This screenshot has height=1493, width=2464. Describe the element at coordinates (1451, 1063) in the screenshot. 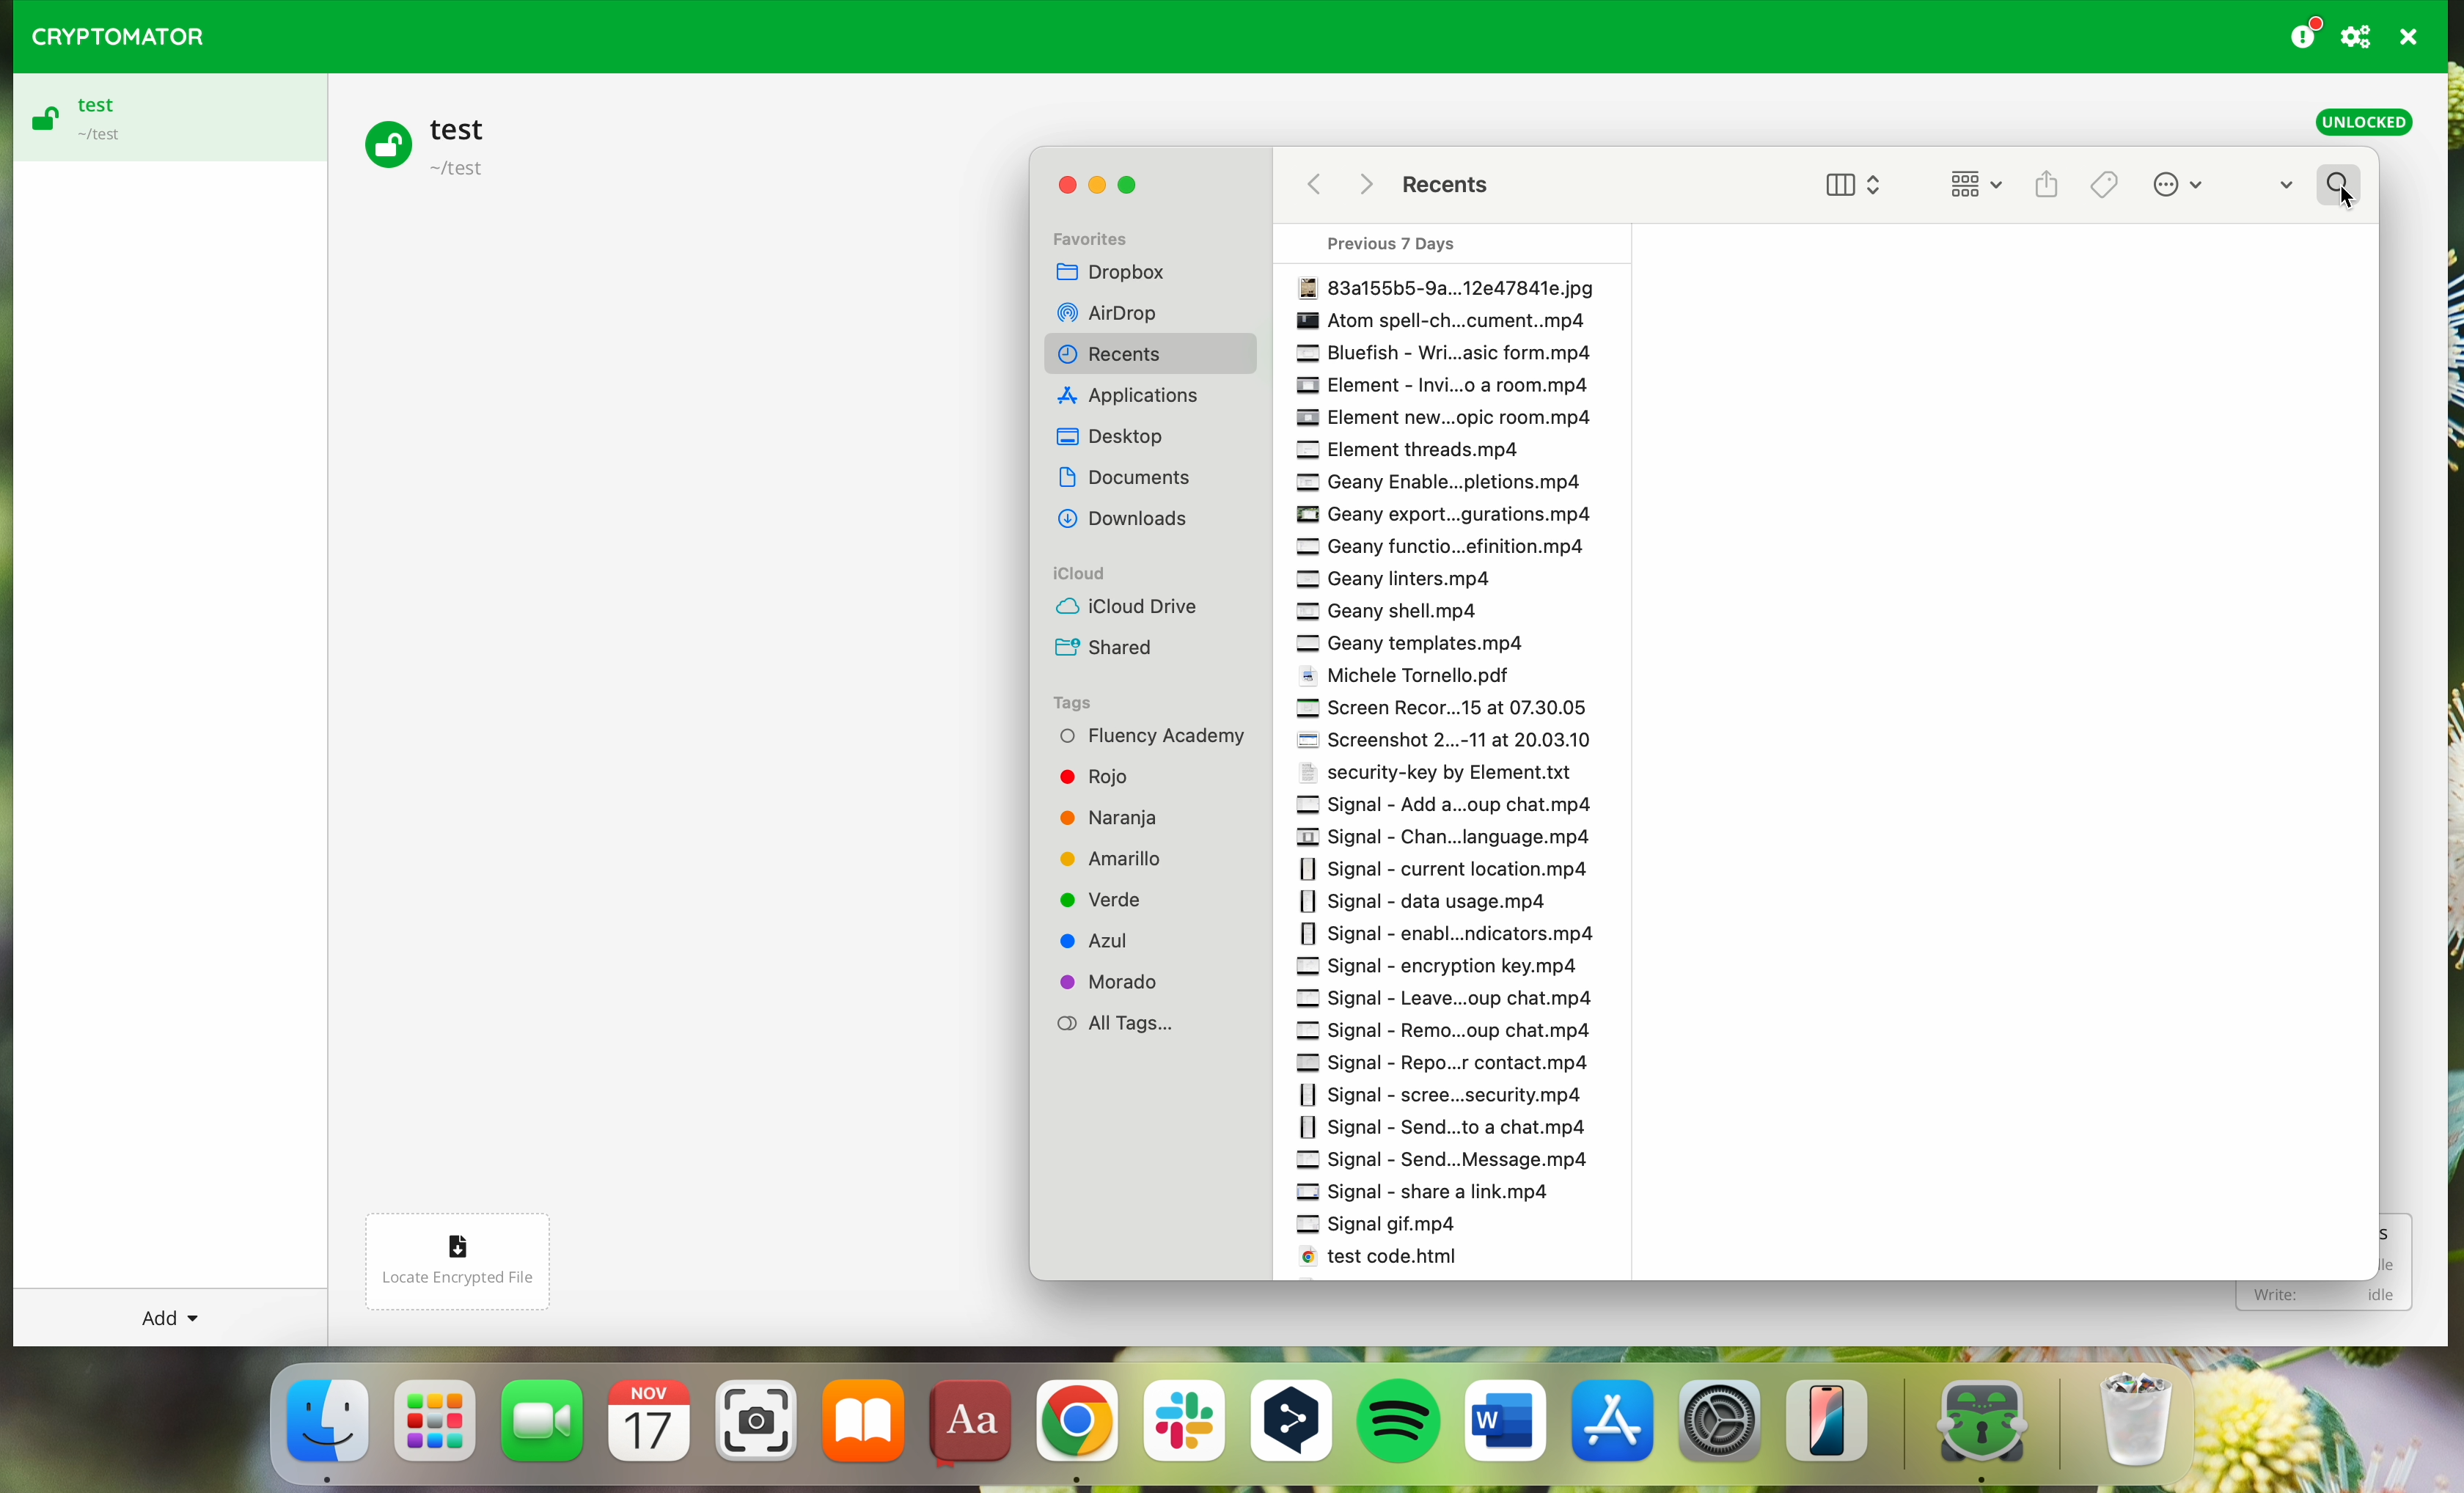

I see `Signal Repo` at that location.